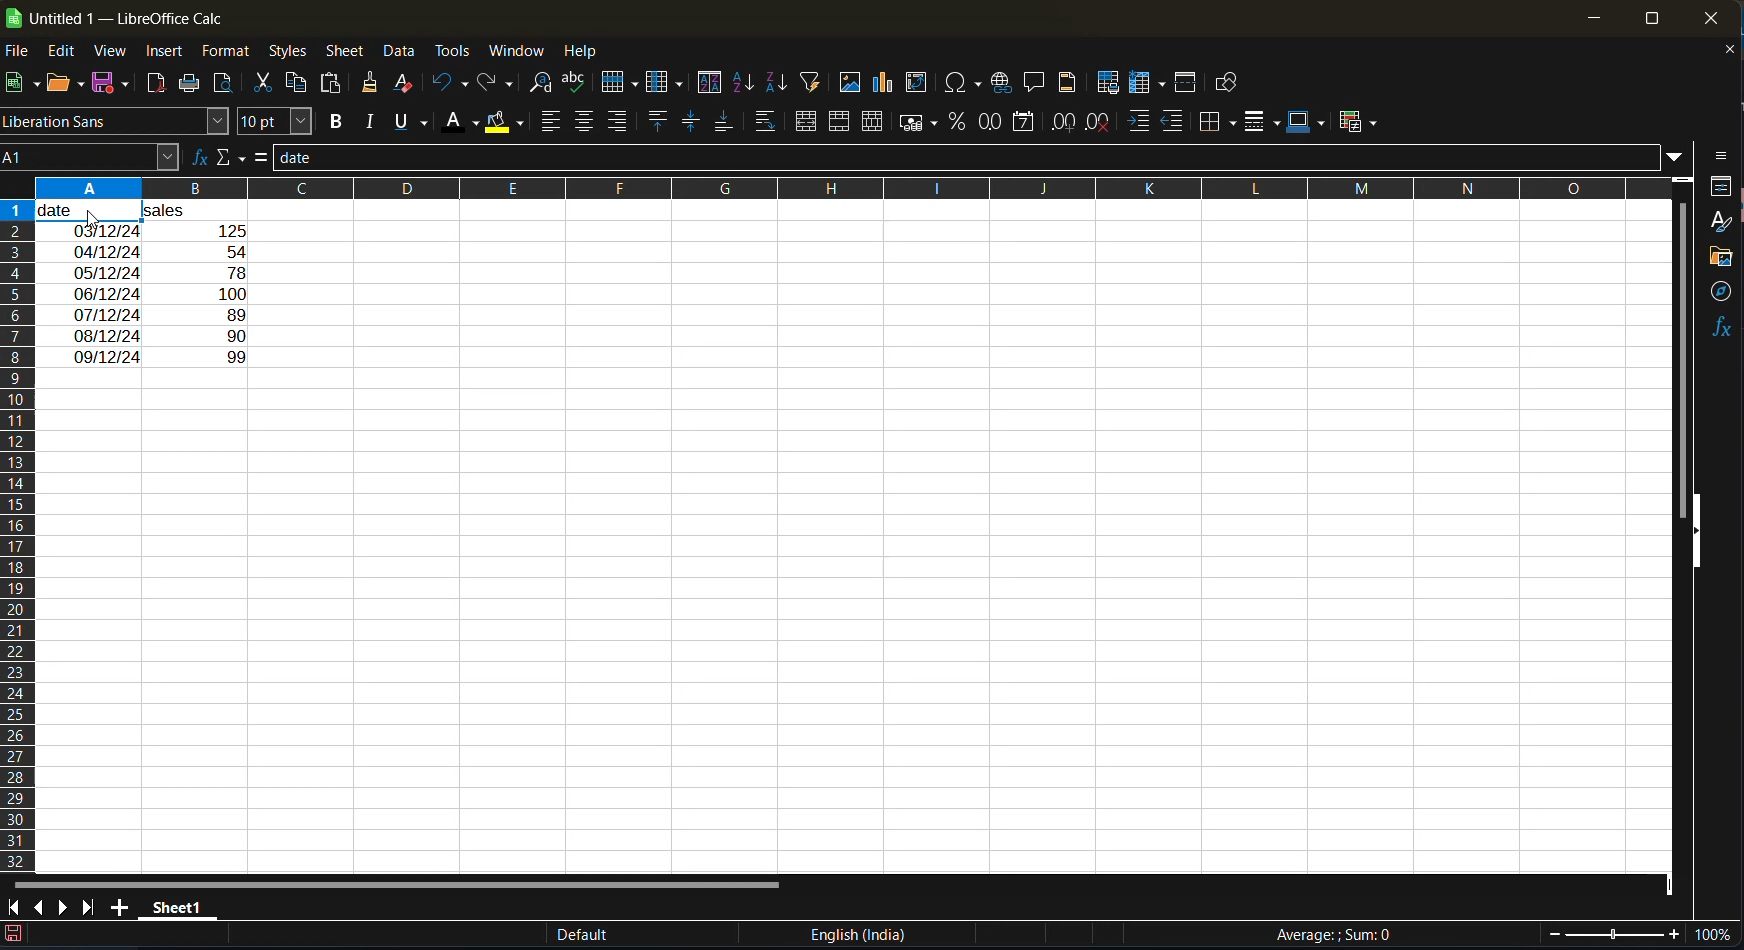 The width and height of the screenshot is (1744, 950). What do you see at coordinates (960, 126) in the screenshot?
I see `format as percent` at bounding box center [960, 126].